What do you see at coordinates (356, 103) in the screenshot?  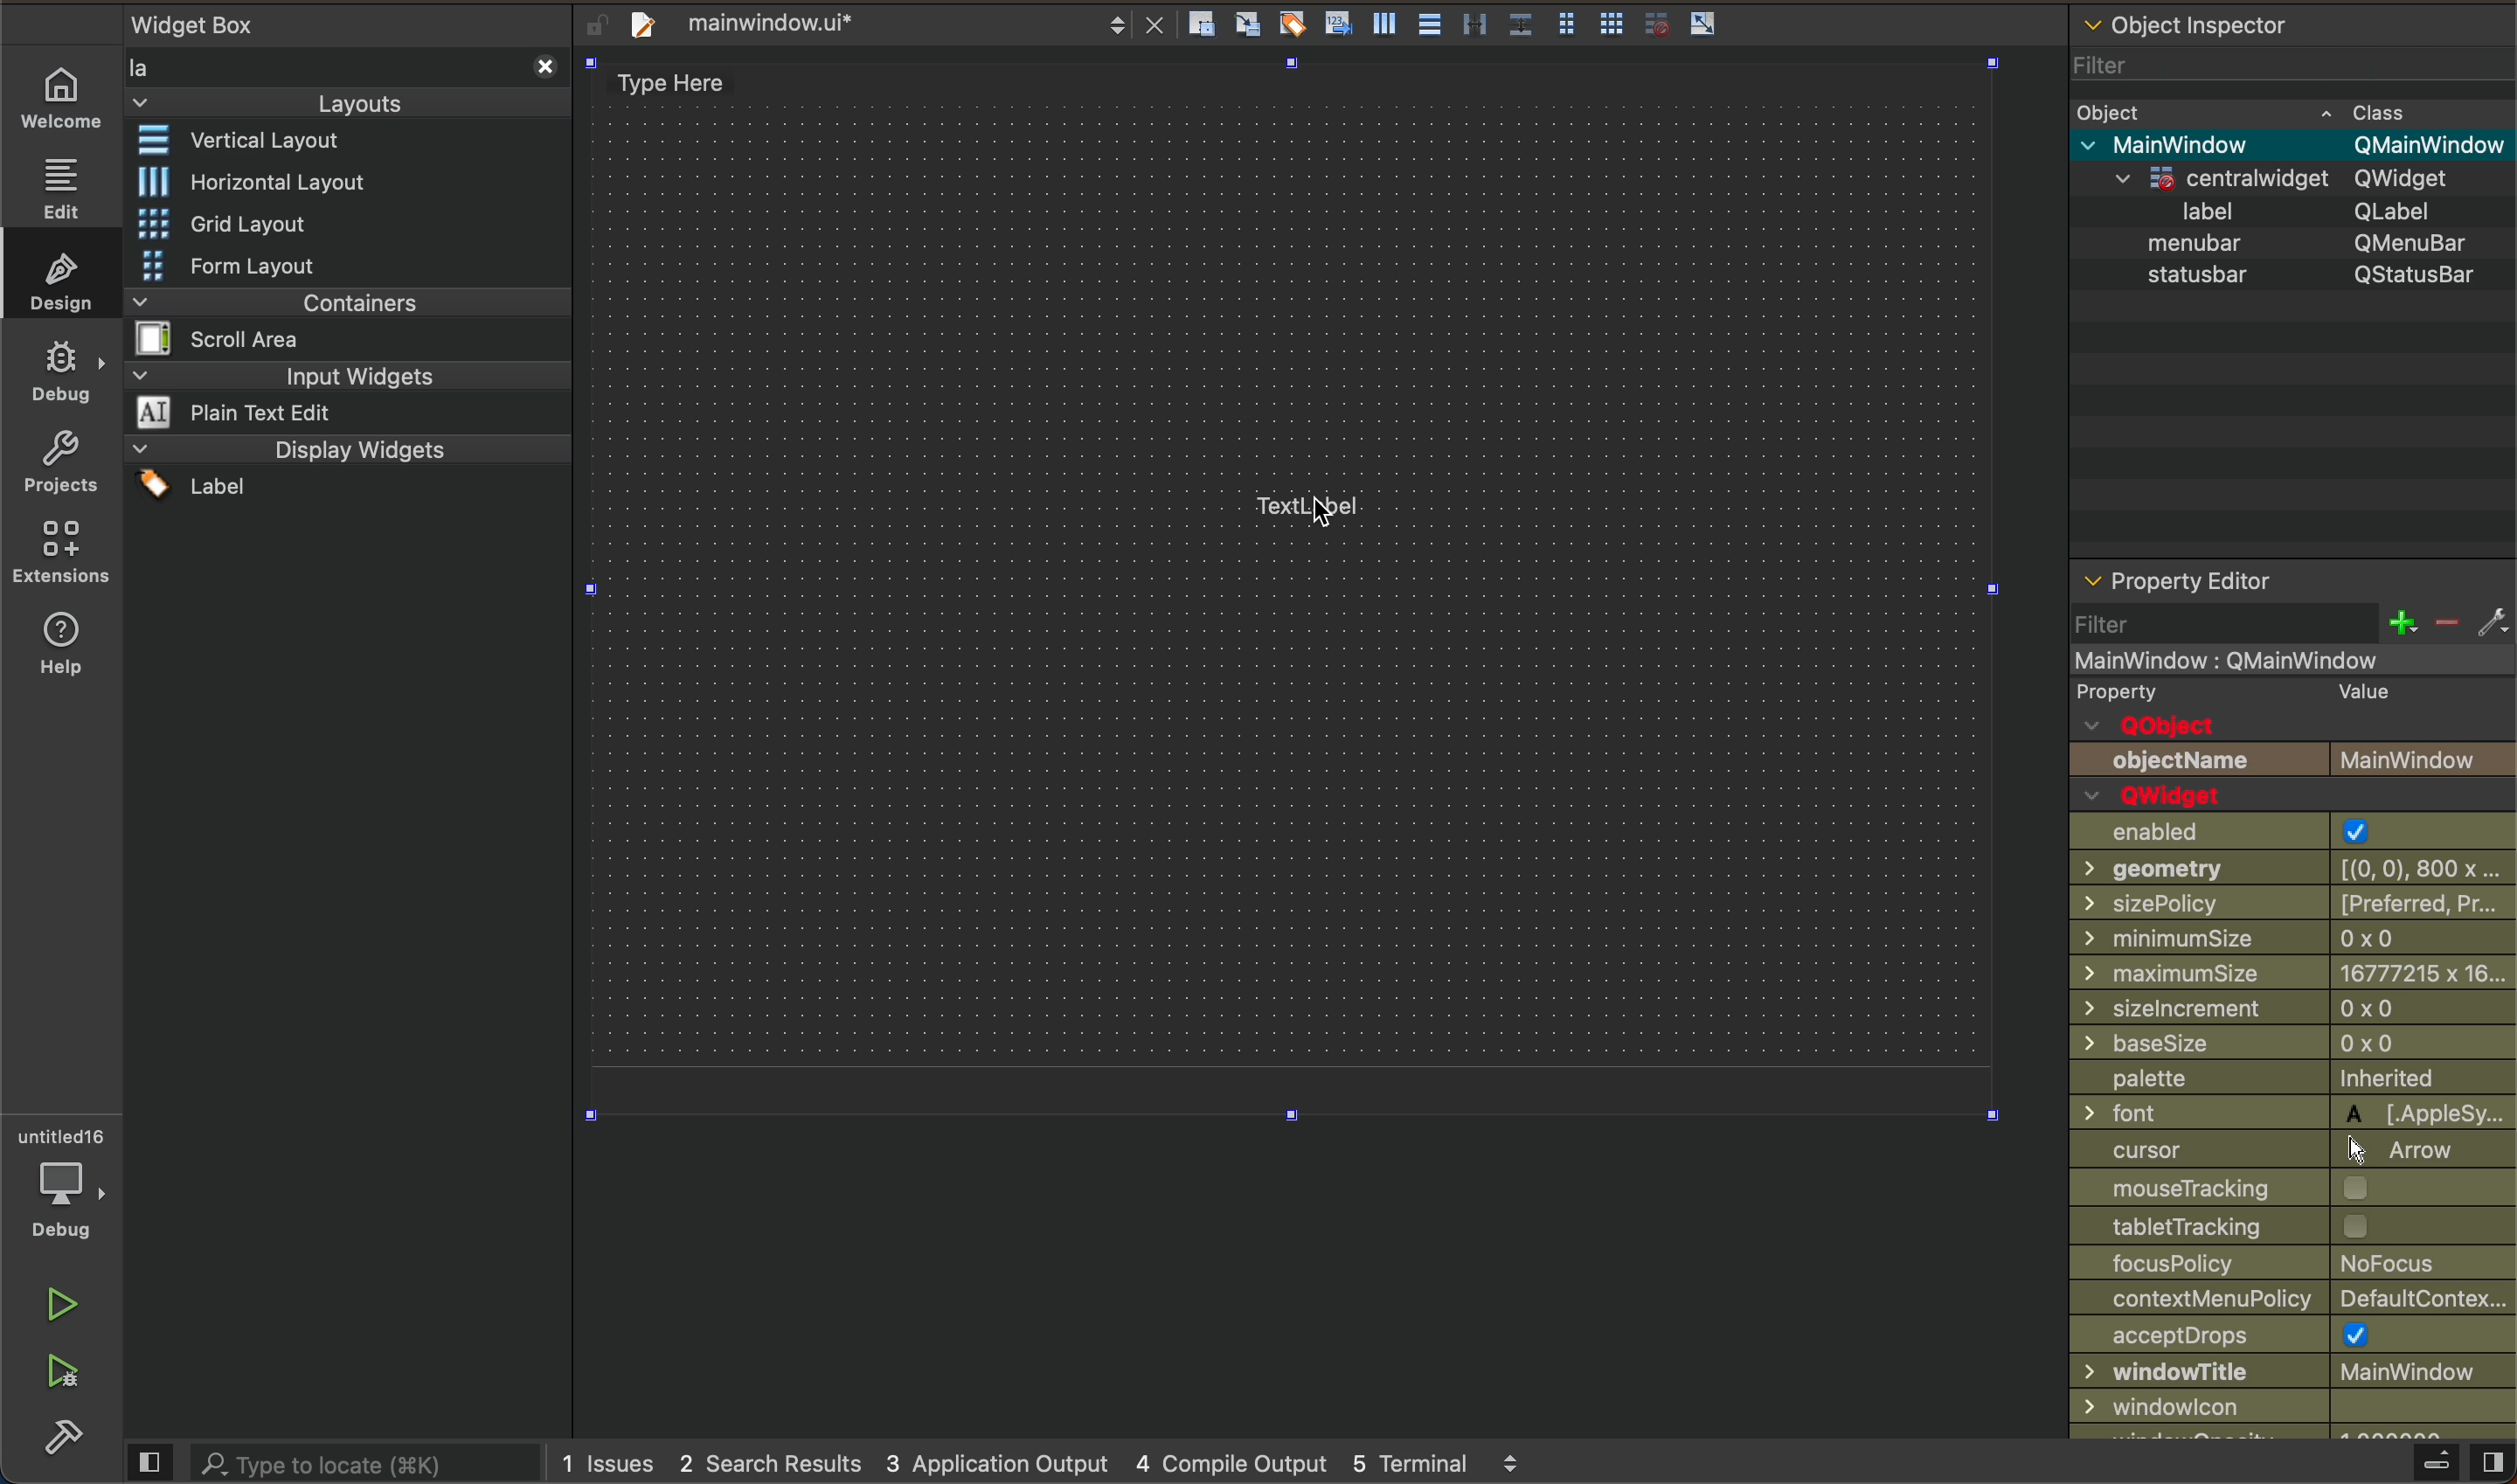 I see `layouts` at bounding box center [356, 103].